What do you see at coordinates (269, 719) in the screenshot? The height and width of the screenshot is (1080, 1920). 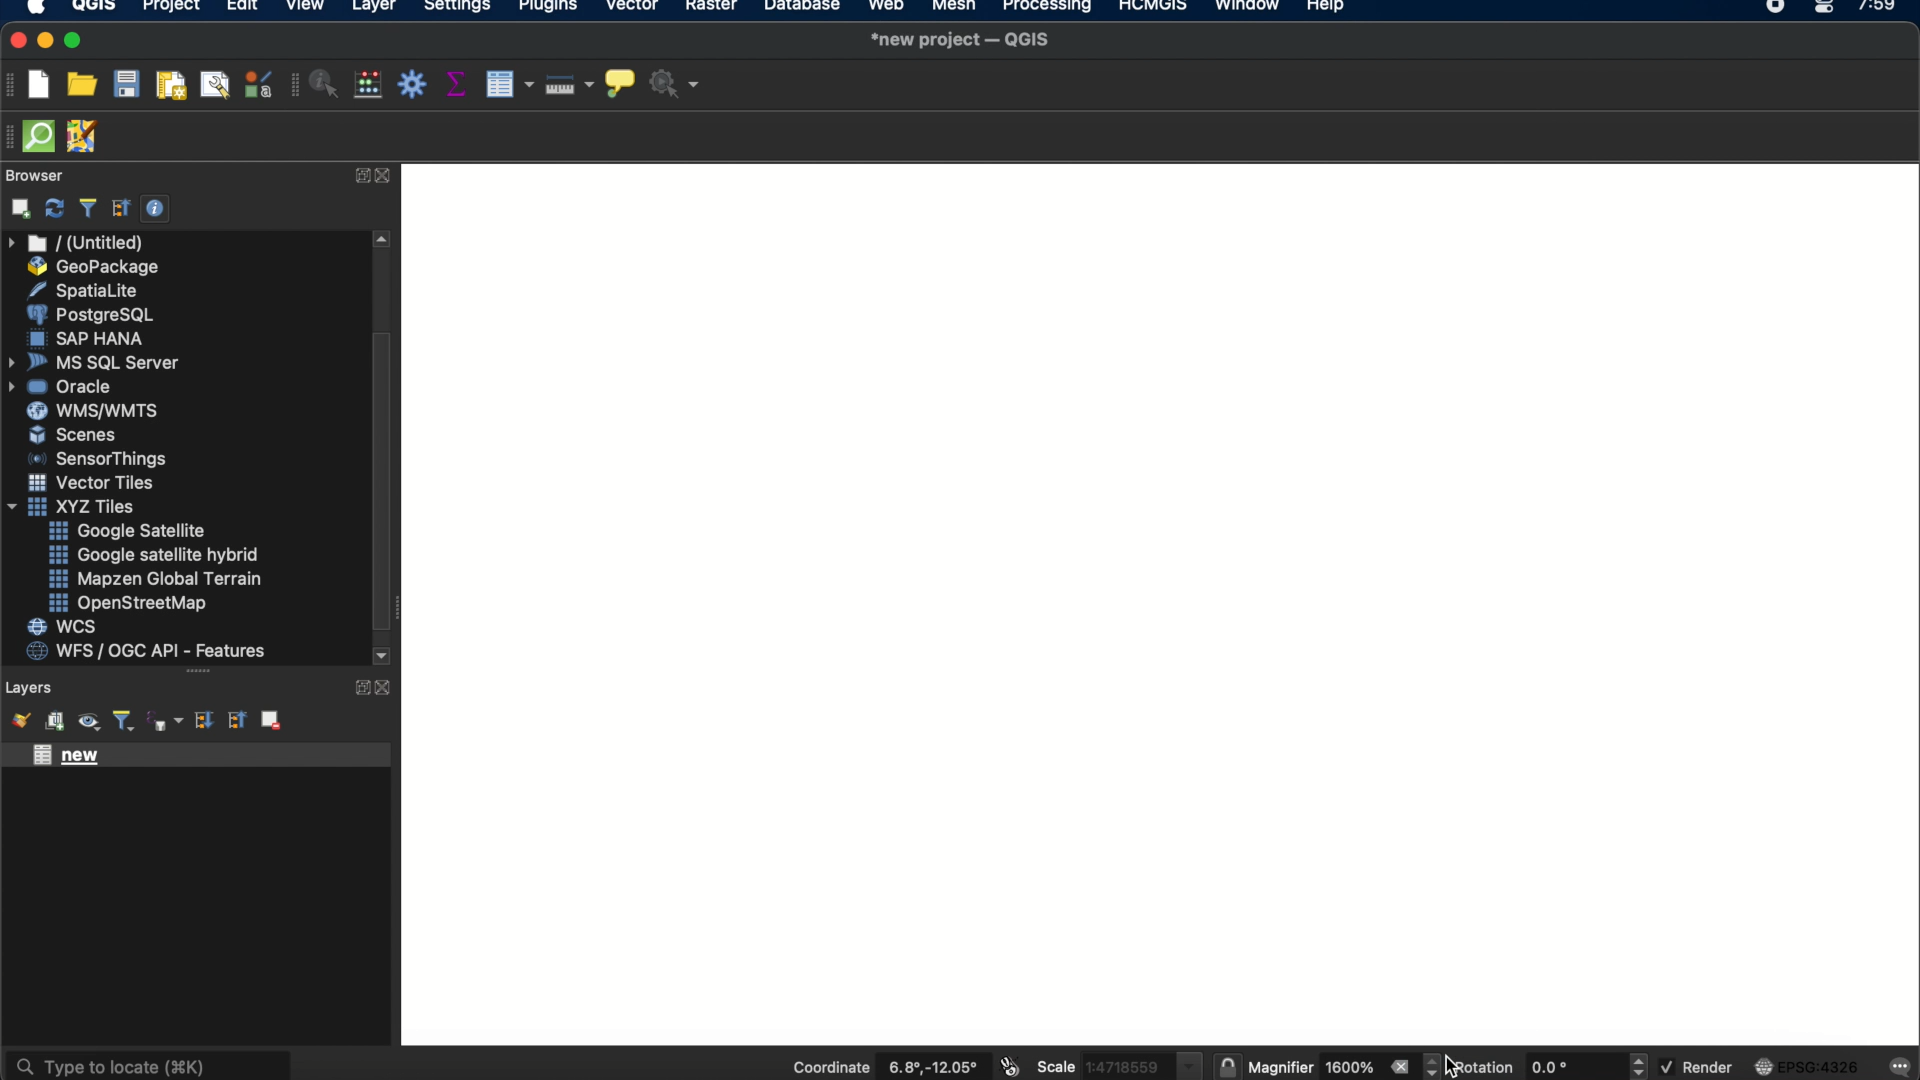 I see `remove layer group` at bounding box center [269, 719].